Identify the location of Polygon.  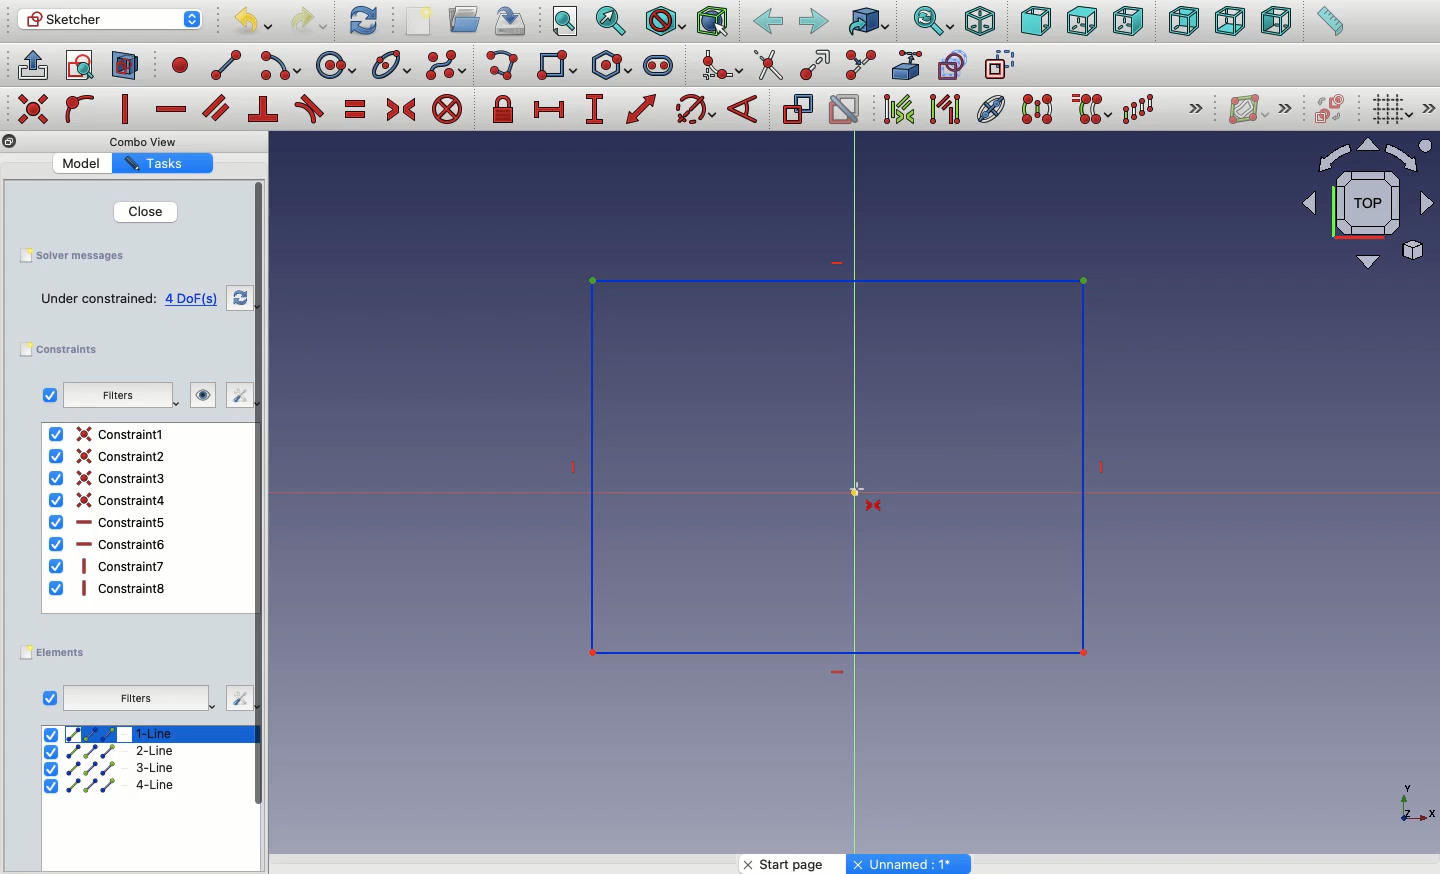
(615, 66).